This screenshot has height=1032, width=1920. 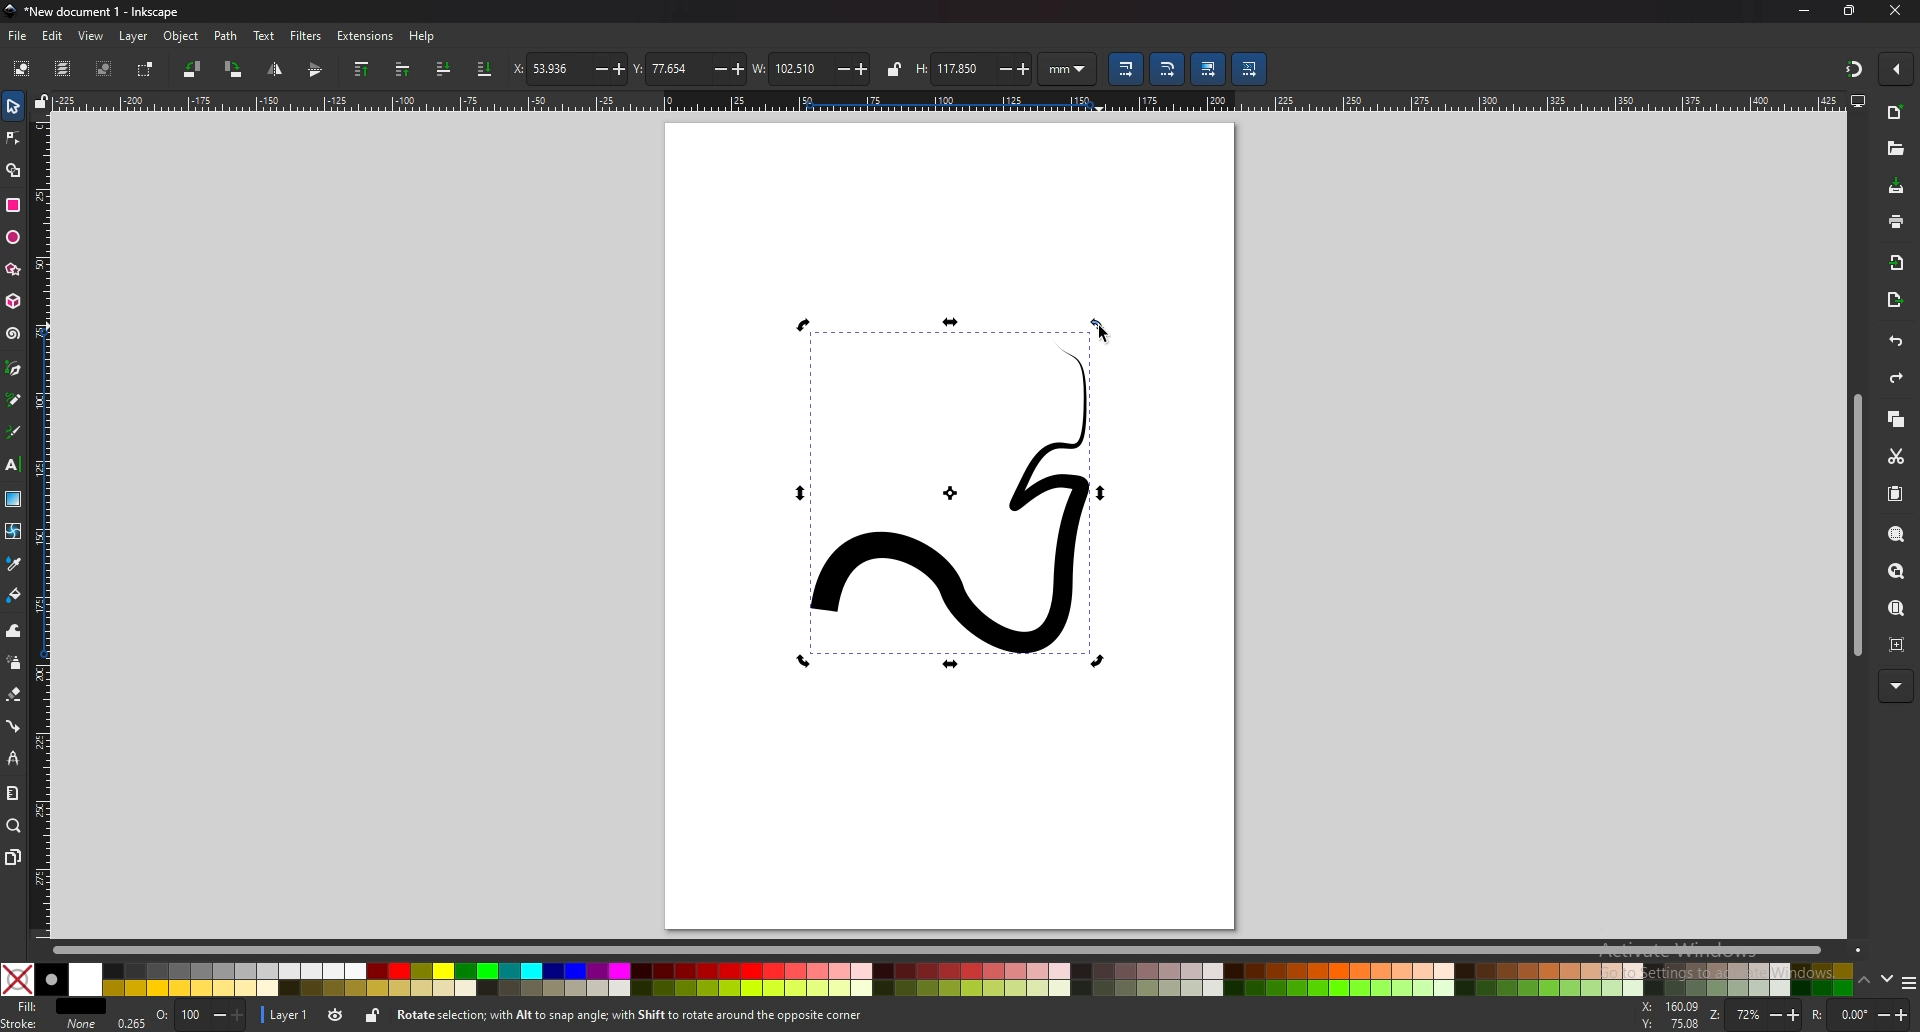 I want to click on pen, so click(x=13, y=368).